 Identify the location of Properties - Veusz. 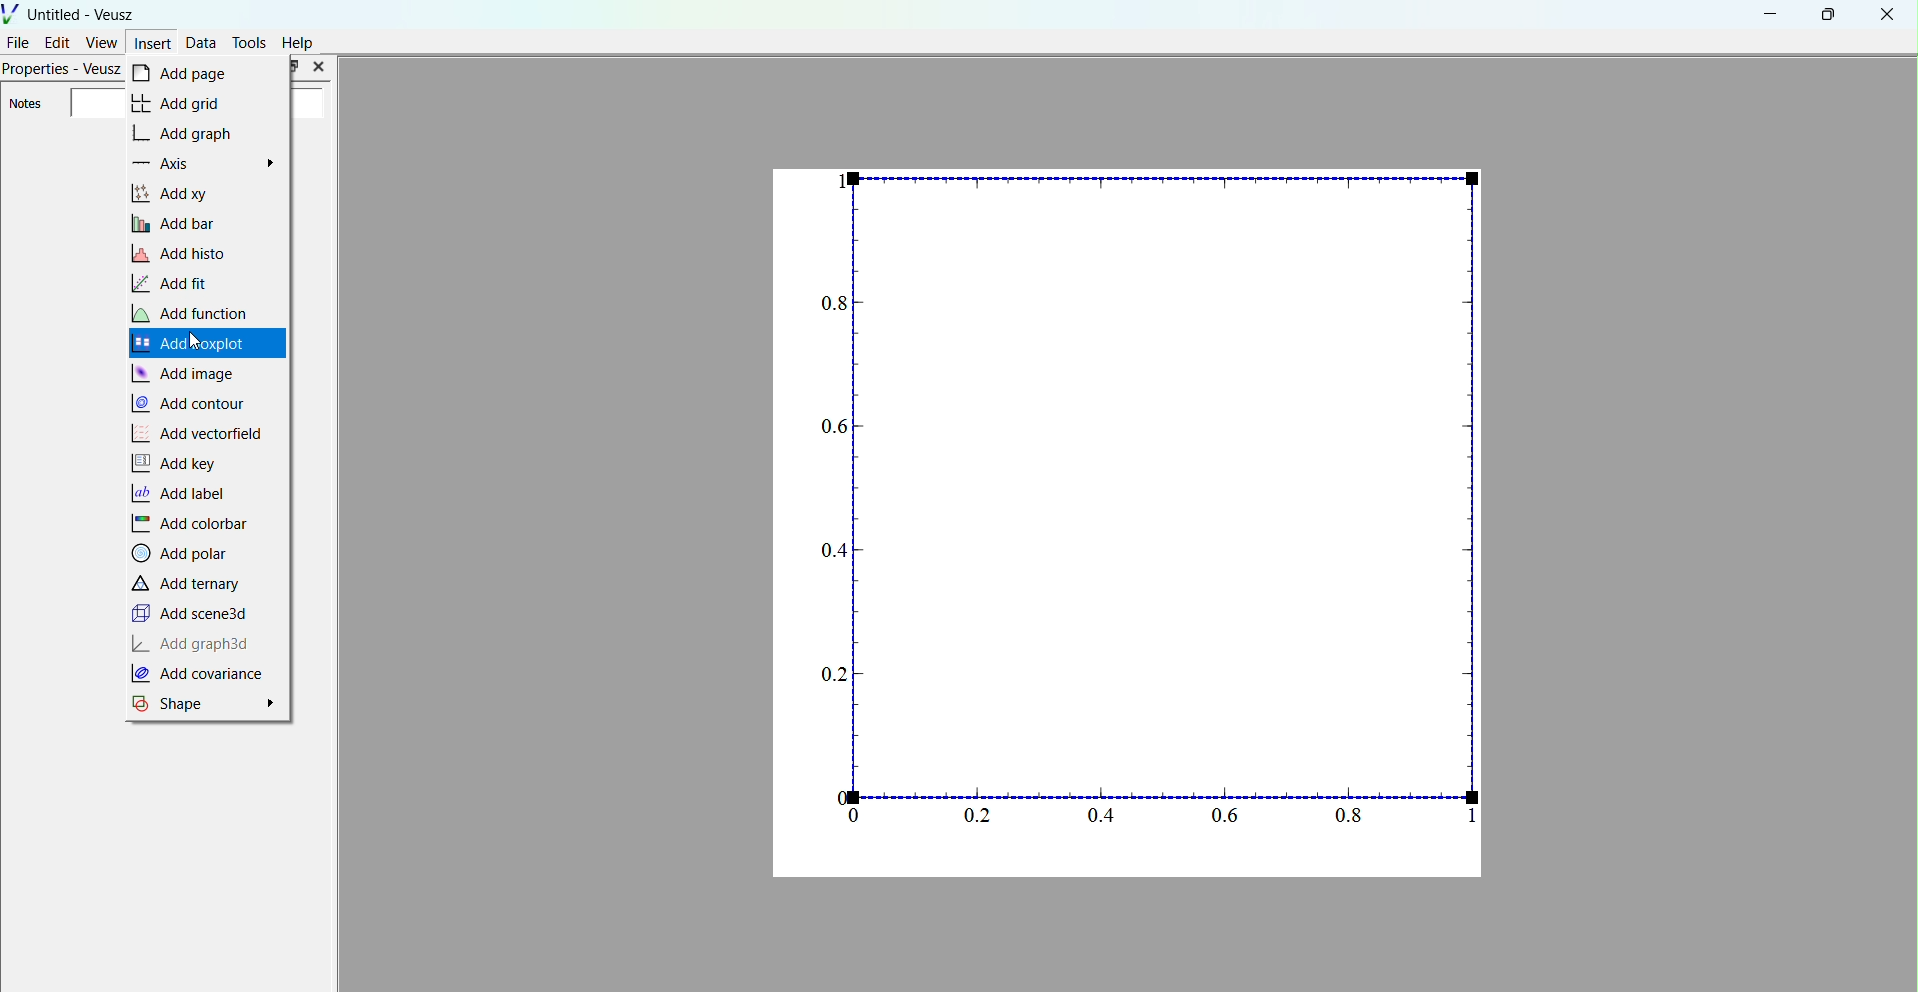
(61, 71).